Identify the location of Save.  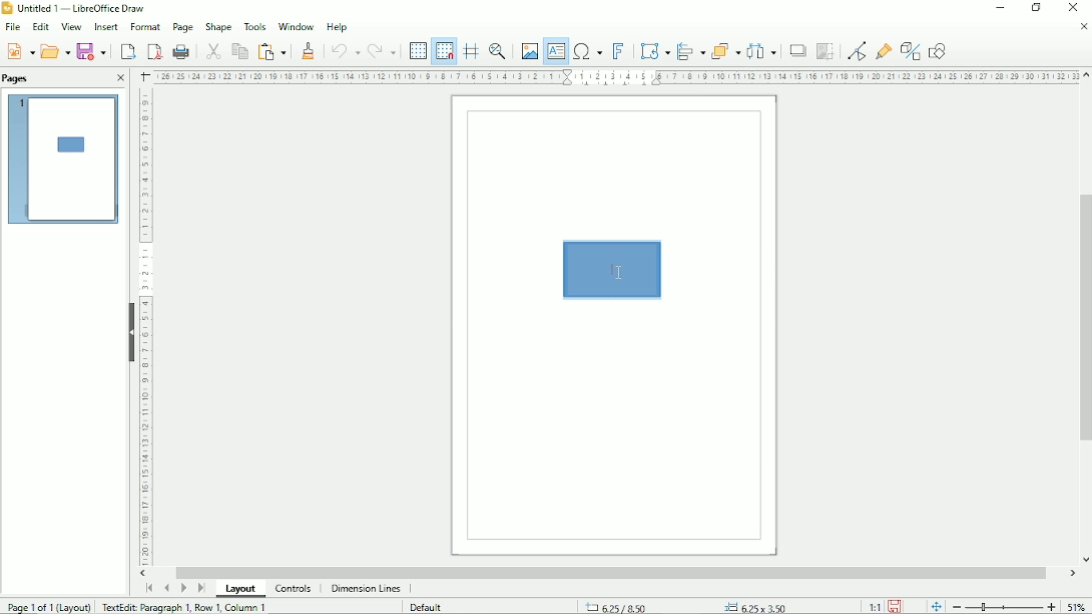
(92, 51).